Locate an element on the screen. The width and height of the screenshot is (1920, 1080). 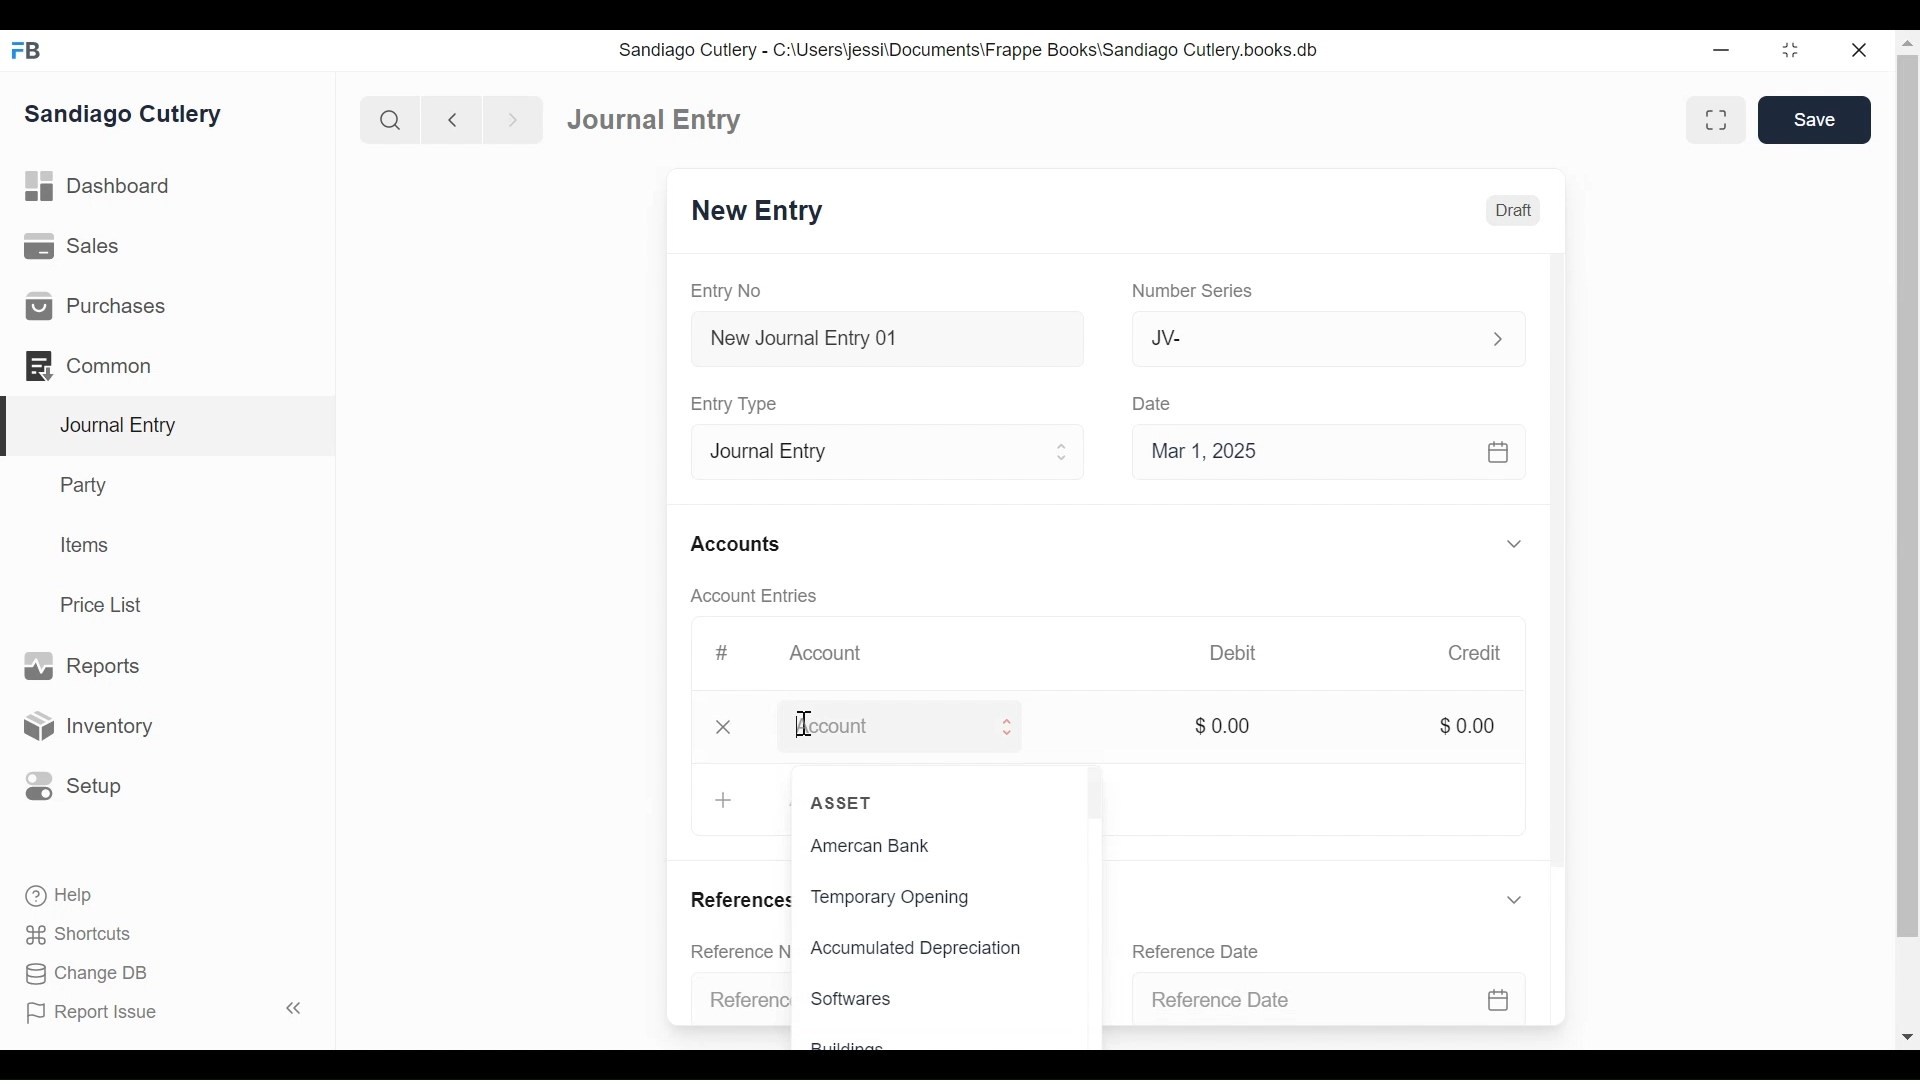
Date is located at coordinates (1166, 403).